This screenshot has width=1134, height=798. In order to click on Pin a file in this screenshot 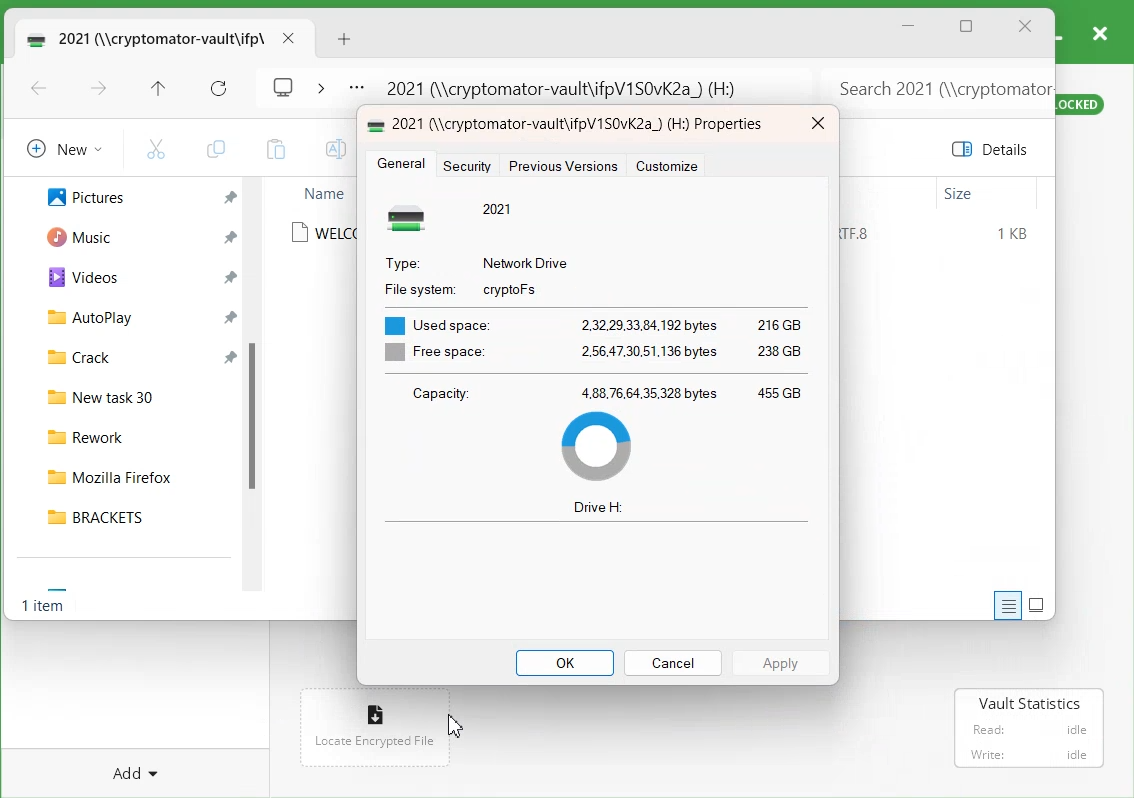, I will do `click(231, 316)`.